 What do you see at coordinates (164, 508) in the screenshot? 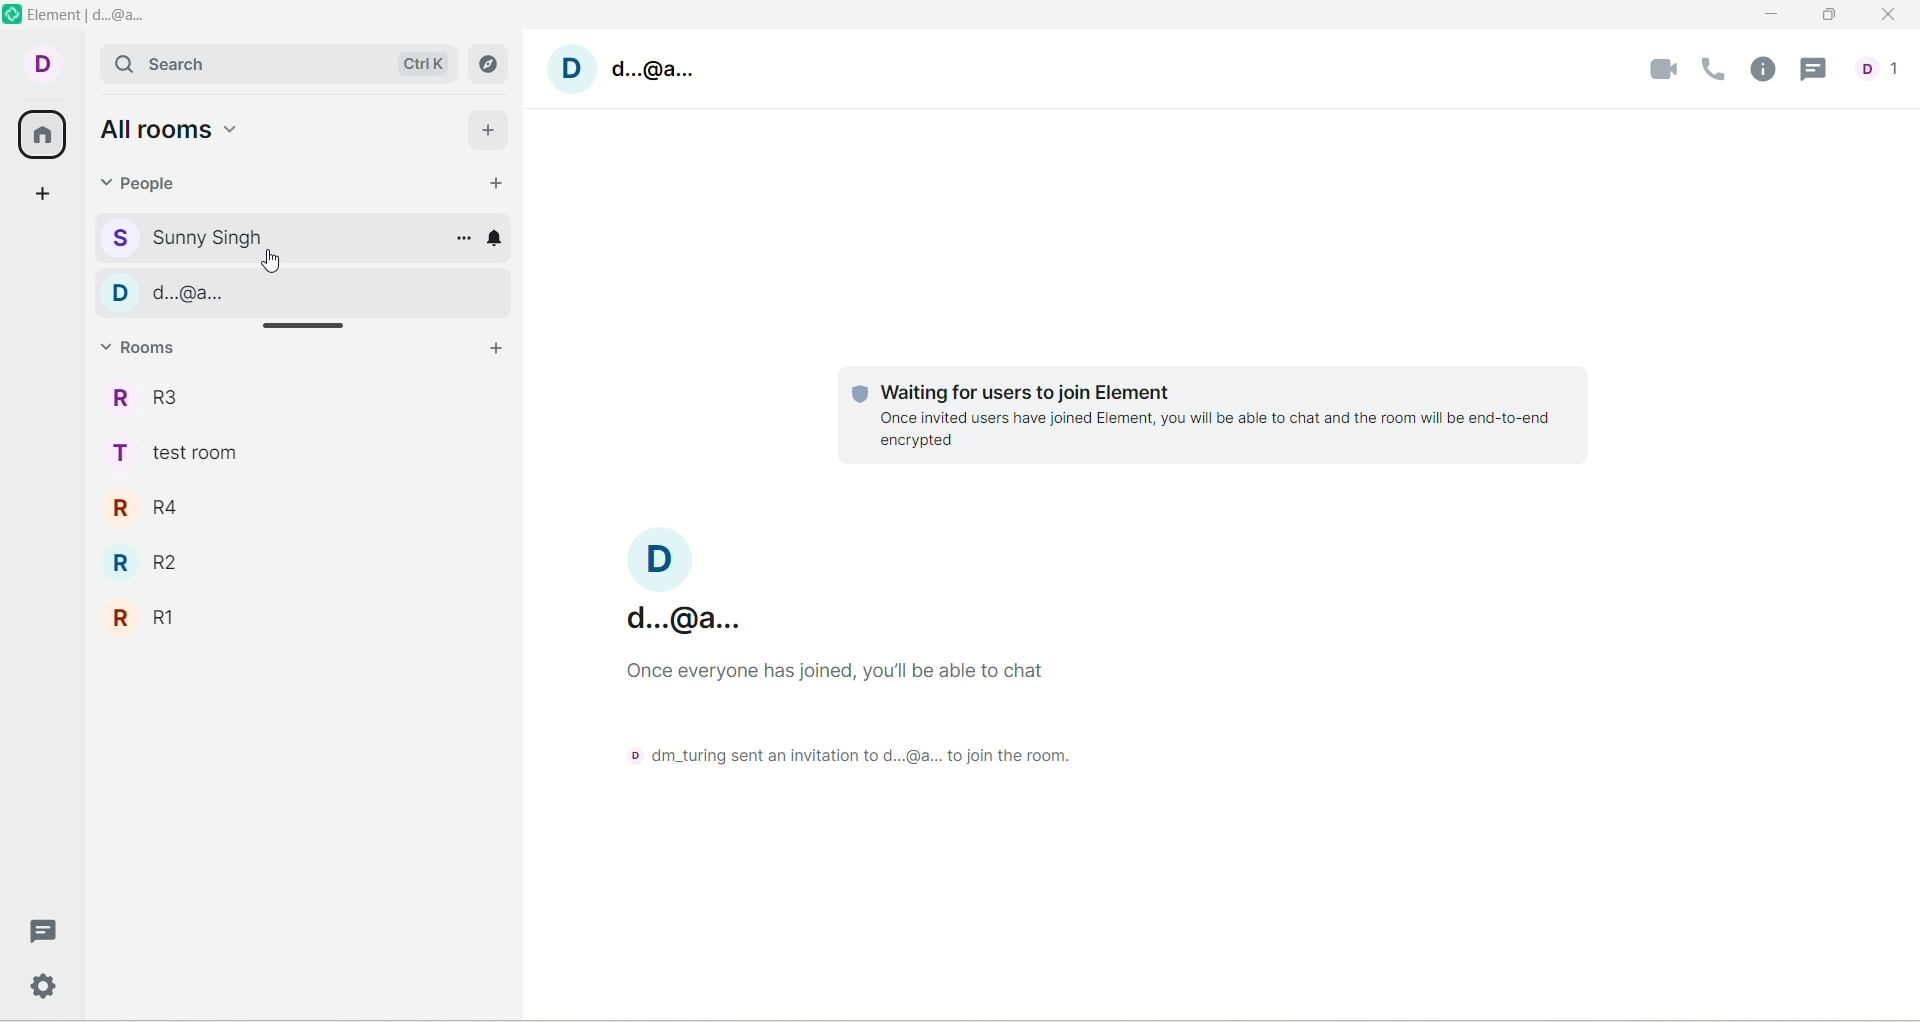
I see `R4` at bounding box center [164, 508].